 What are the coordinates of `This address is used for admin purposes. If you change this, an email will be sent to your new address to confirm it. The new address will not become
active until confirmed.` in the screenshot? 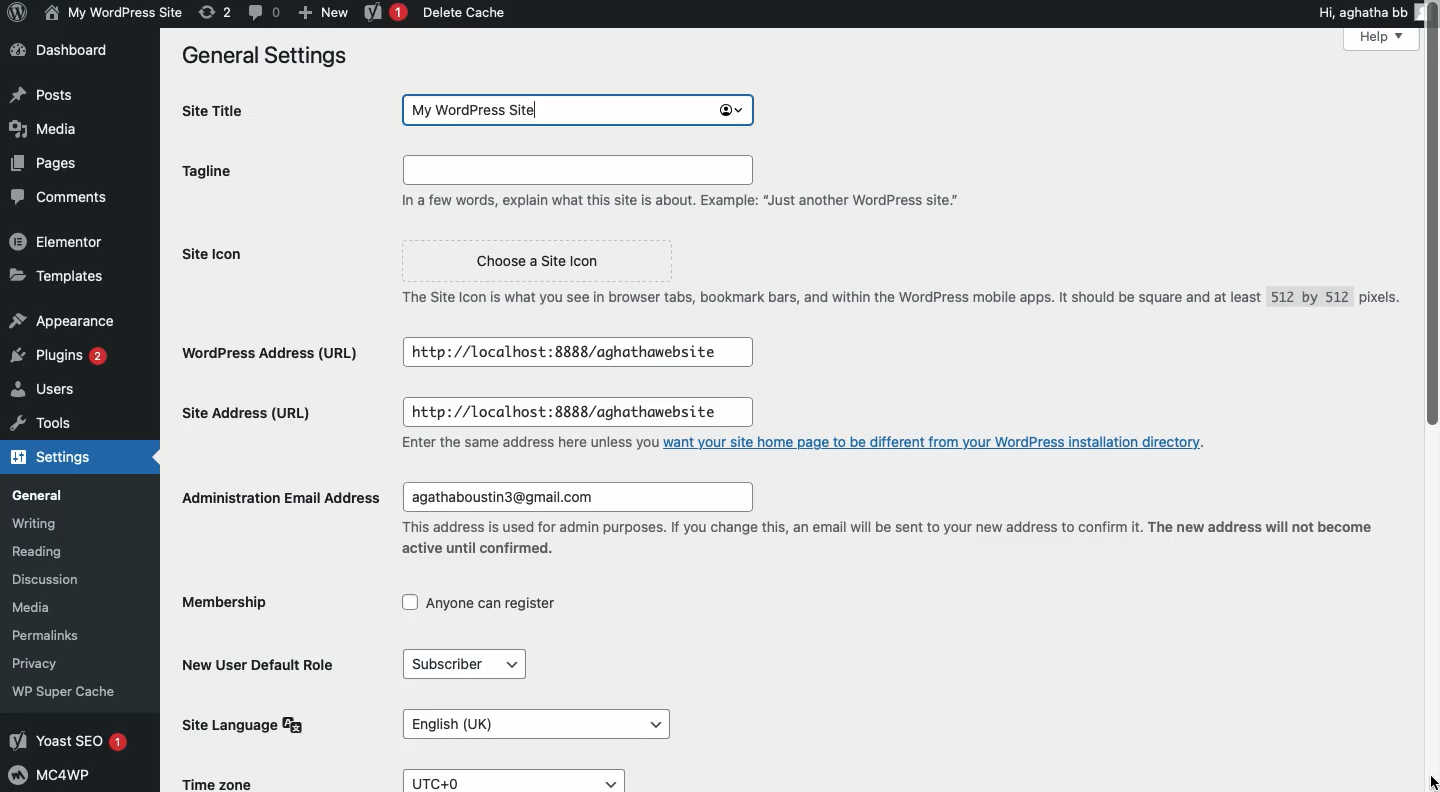 It's located at (888, 540).